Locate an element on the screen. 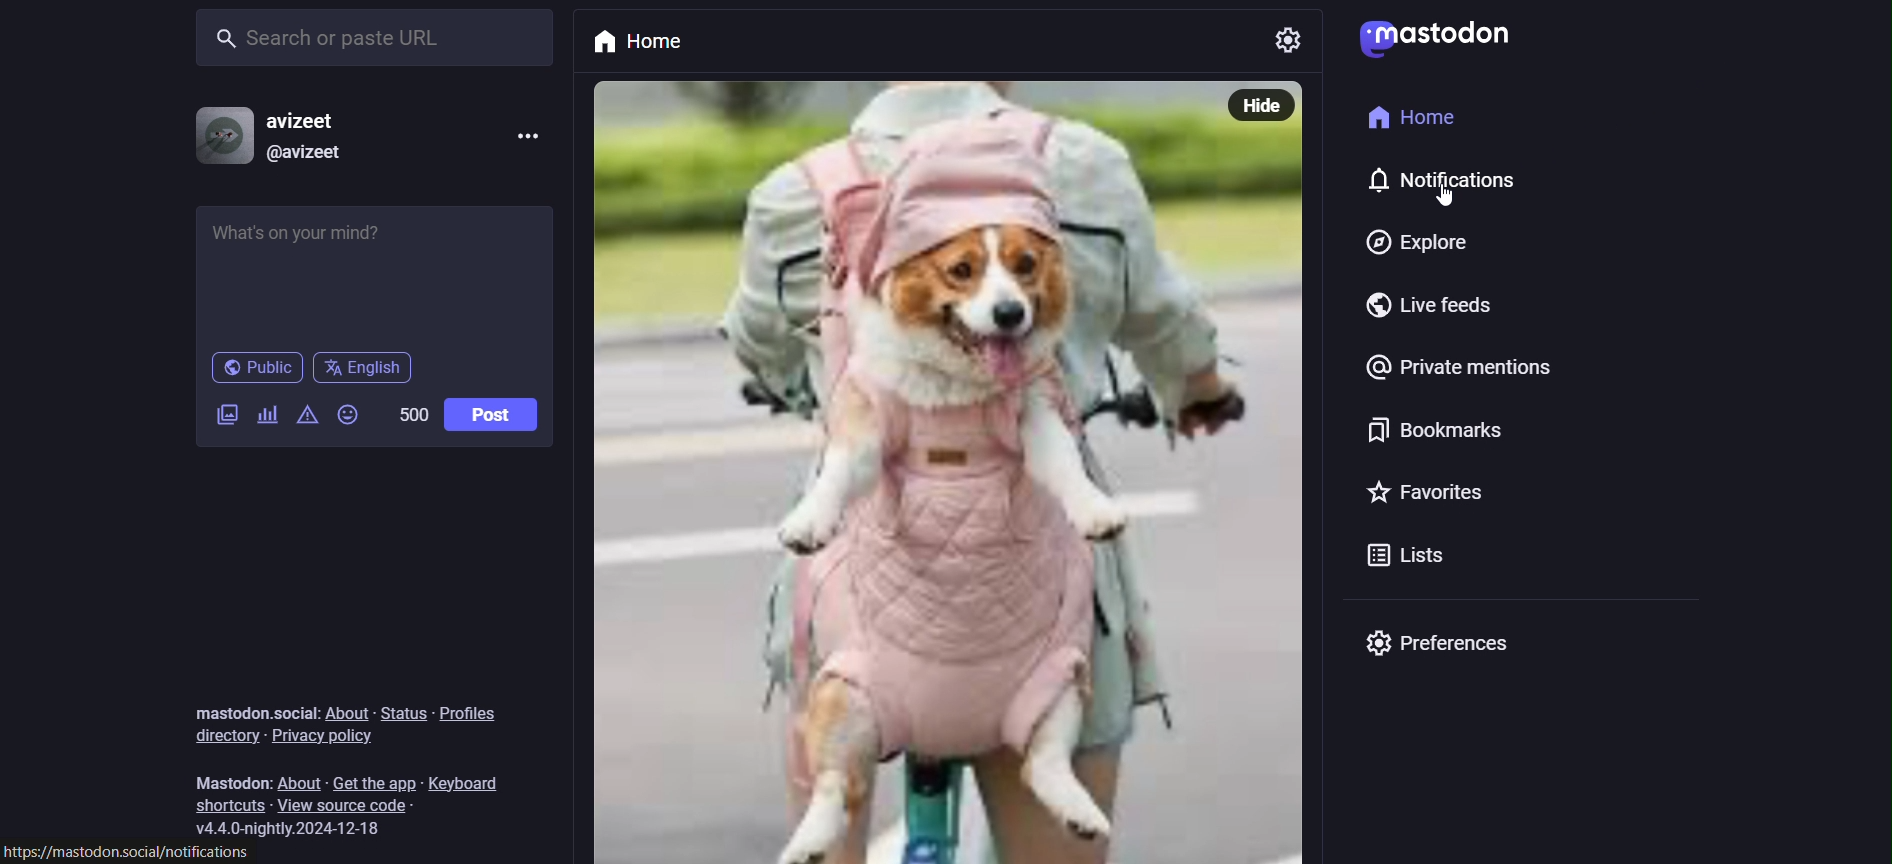 The image size is (1892, 864). profiles is located at coordinates (479, 709).